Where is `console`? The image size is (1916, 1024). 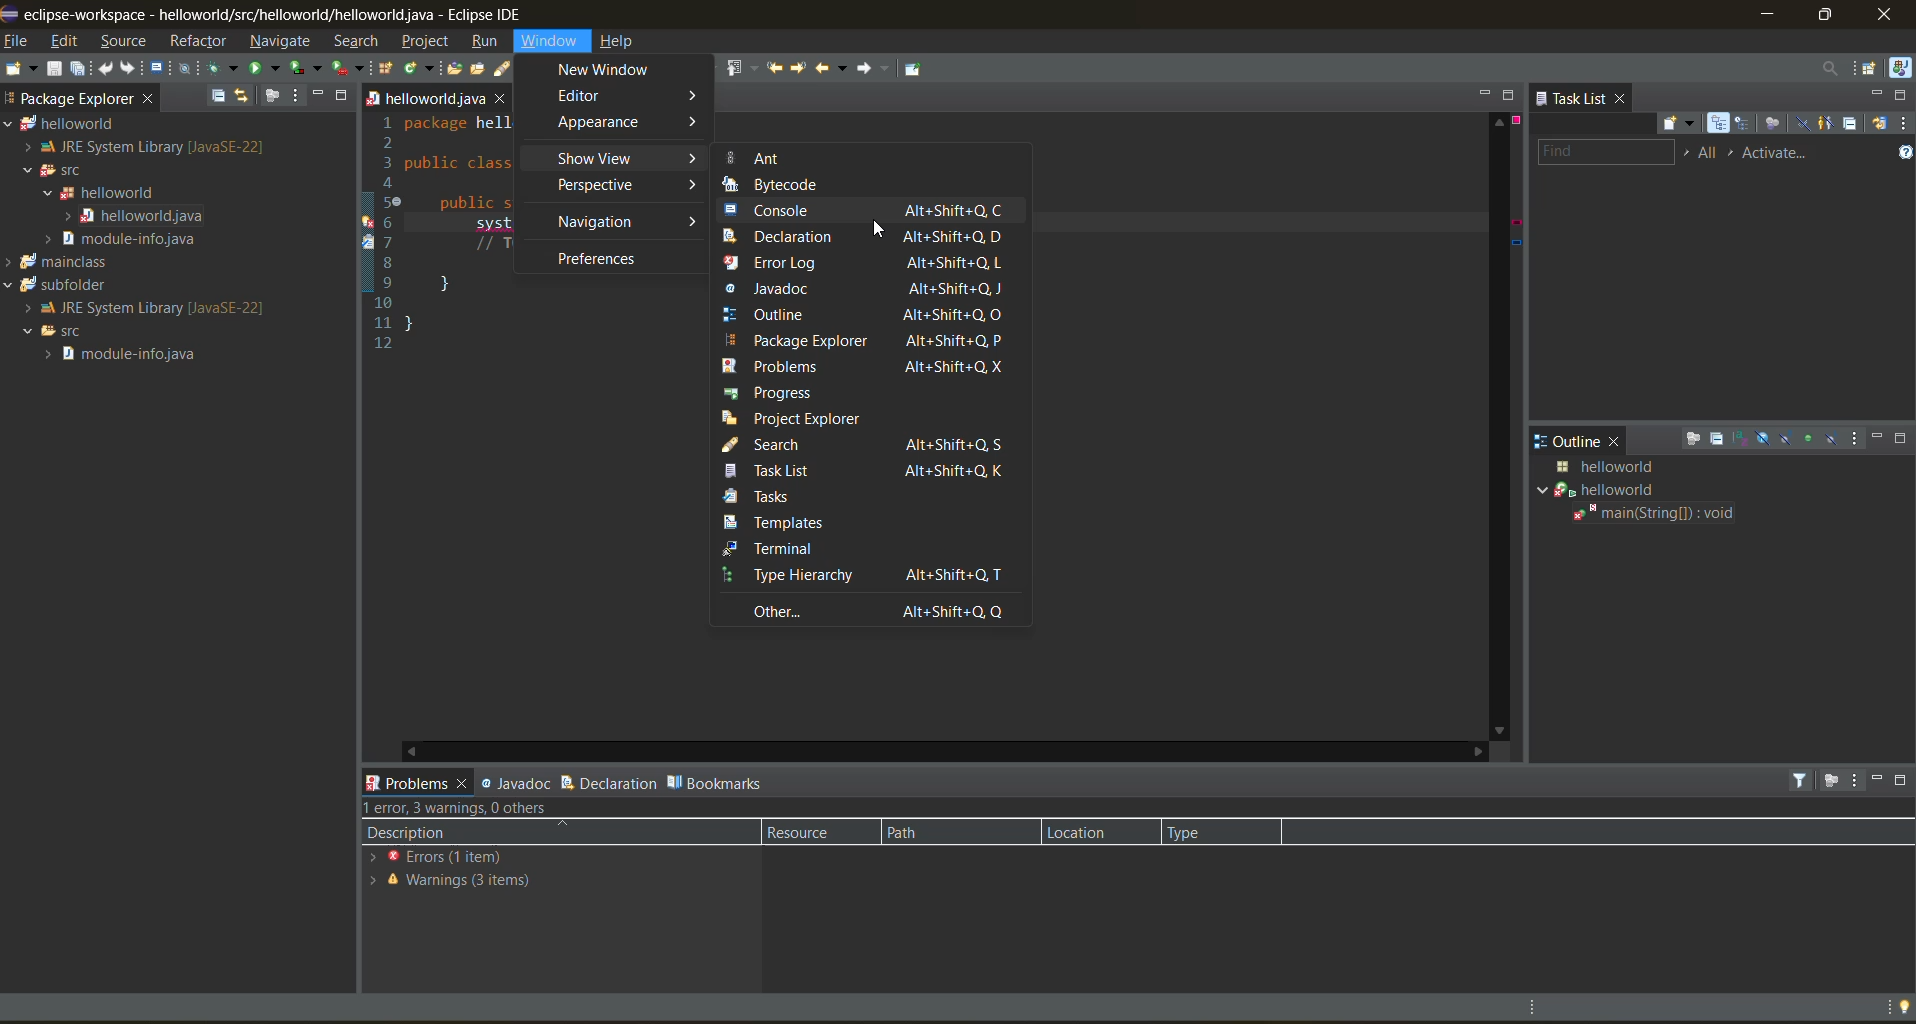 console is located at coordinates (872, 209).